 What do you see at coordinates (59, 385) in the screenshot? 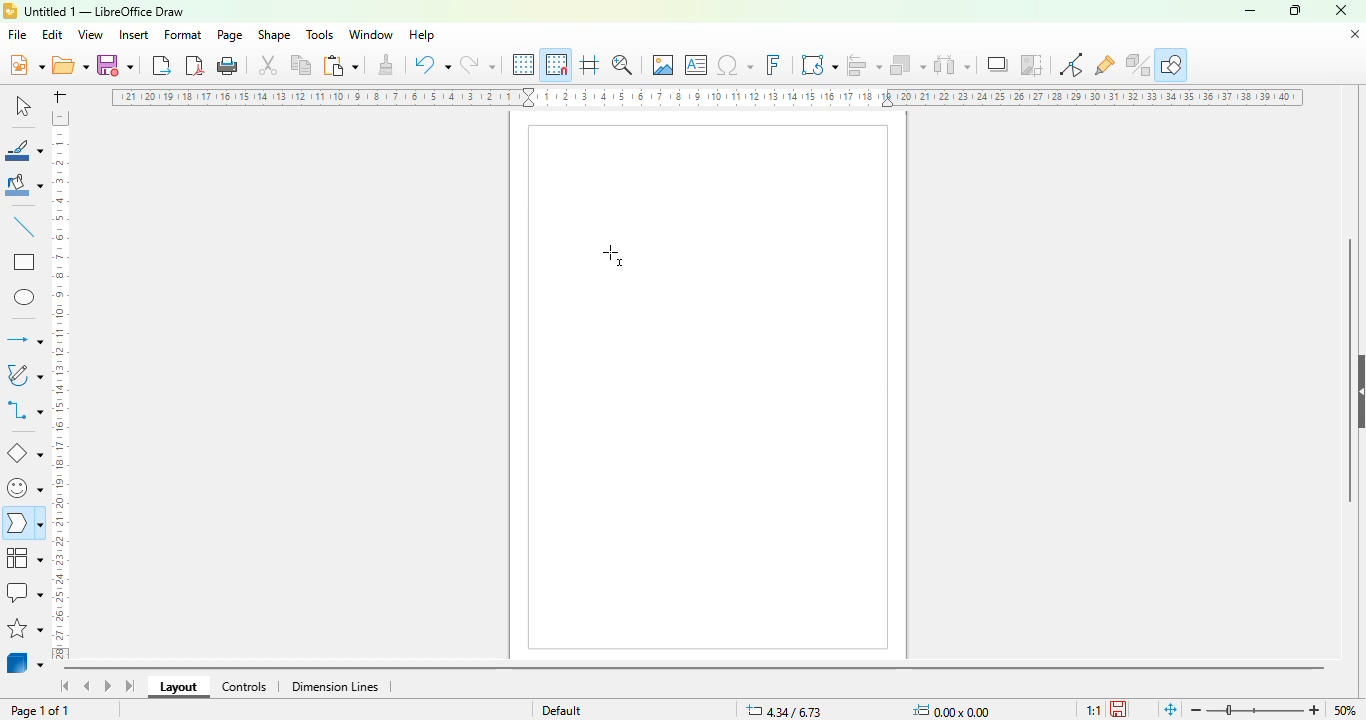
I see `ruler` at bounding box center [59, 385].